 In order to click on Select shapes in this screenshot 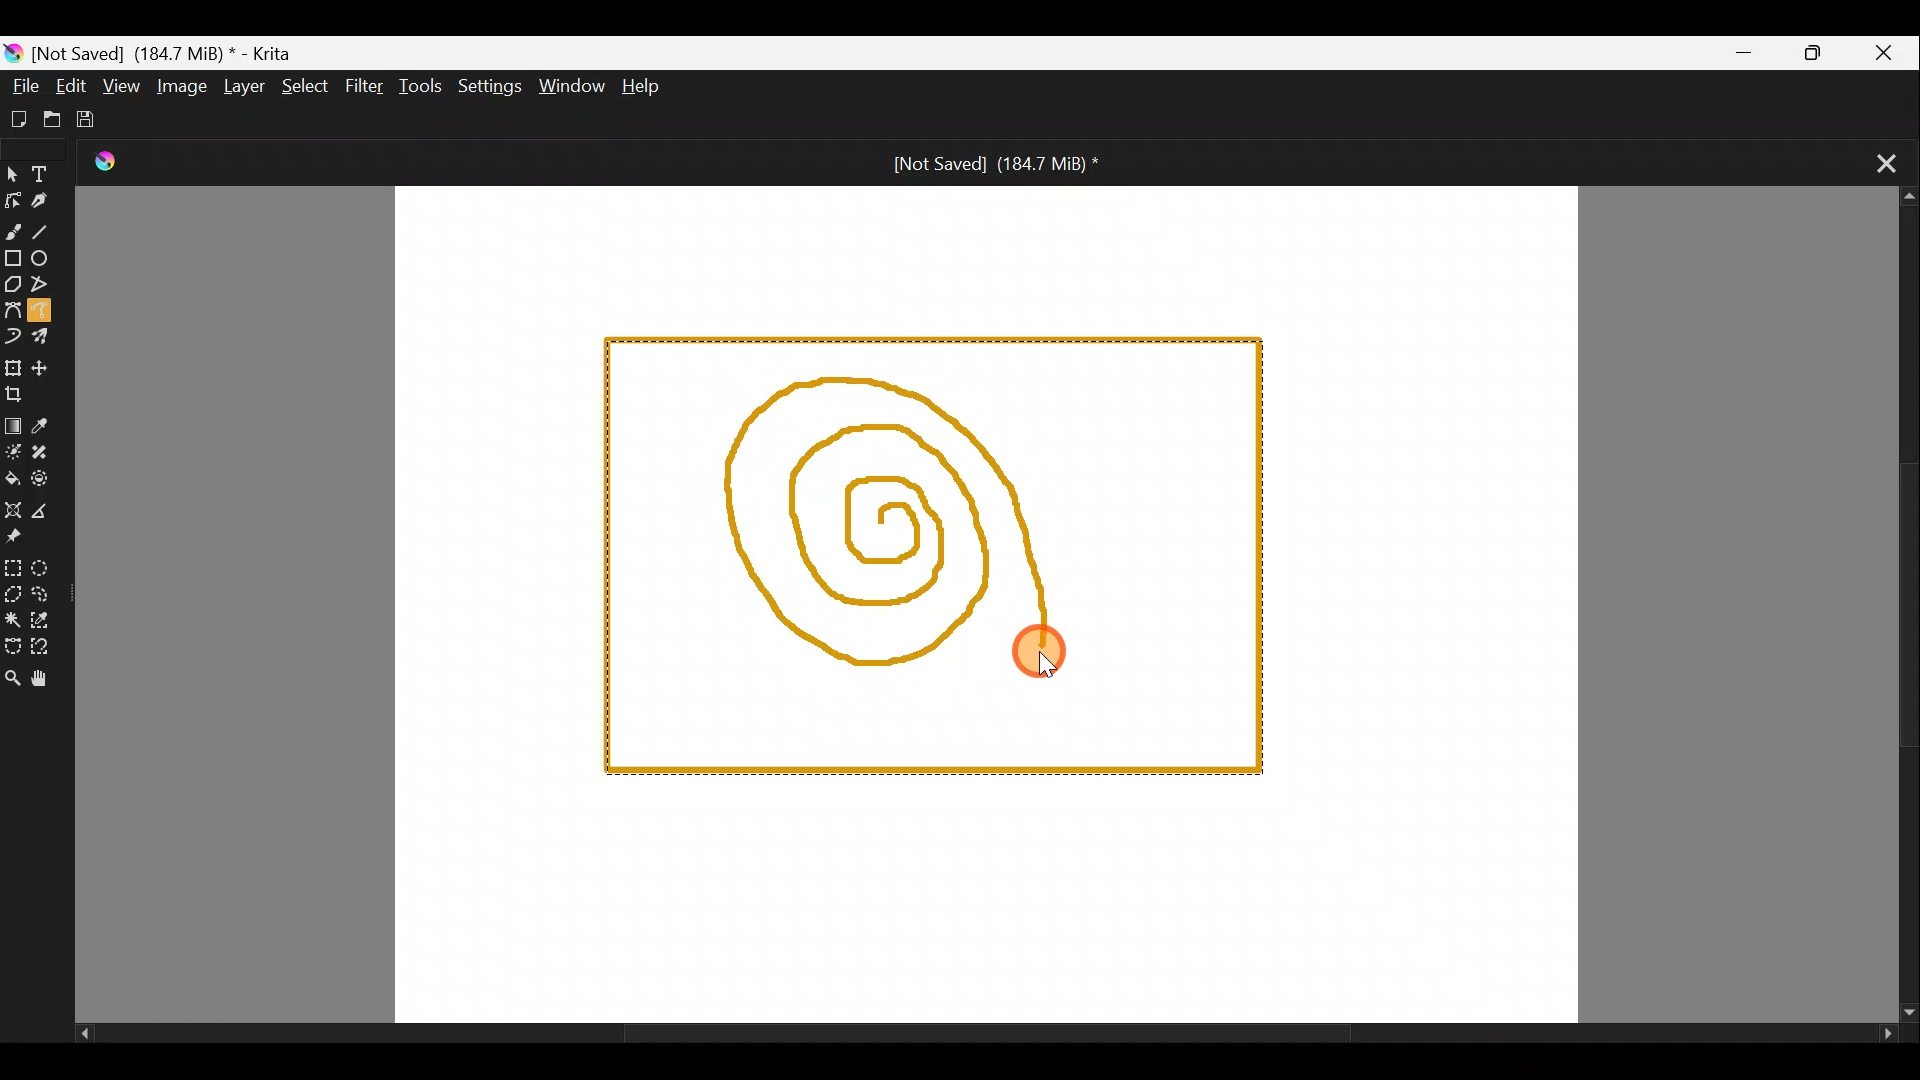, I will do `click(14, 172)`.